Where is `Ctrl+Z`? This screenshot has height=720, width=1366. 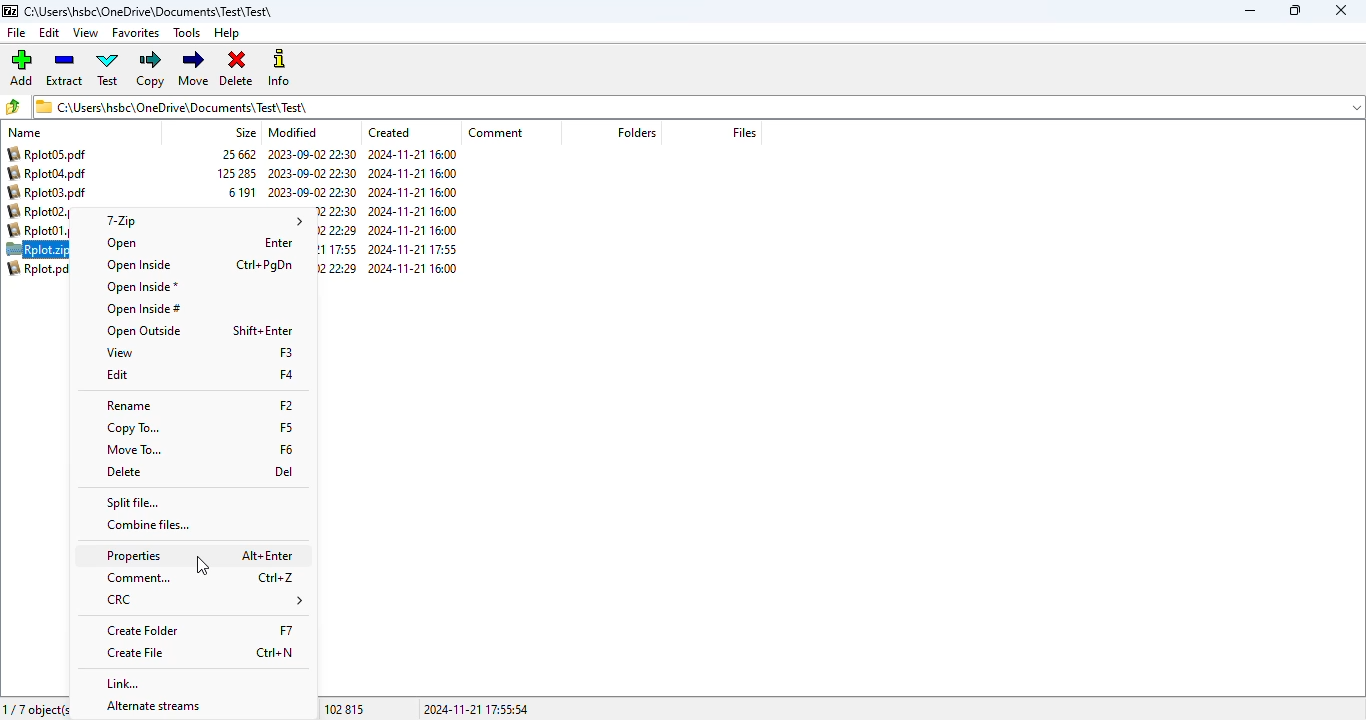
Ctrl+Z is located at coordinates (276, 577).